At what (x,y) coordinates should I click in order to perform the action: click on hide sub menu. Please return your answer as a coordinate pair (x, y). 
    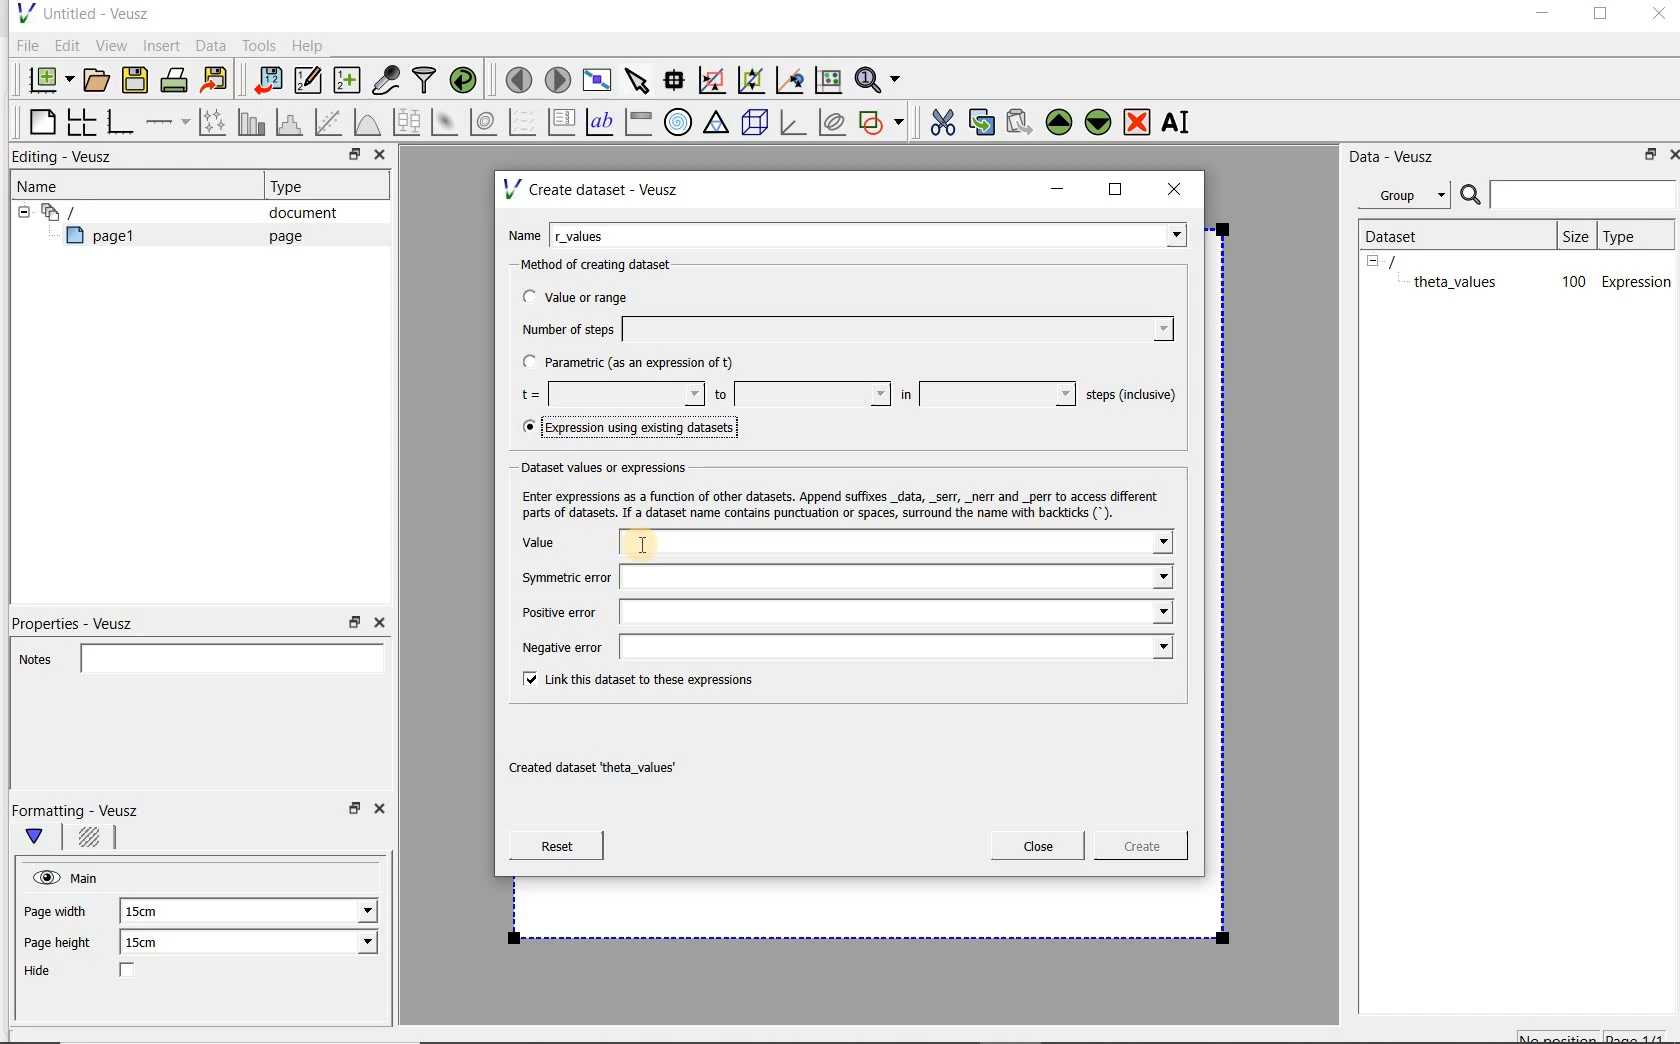
    Looking at the image, I should click on (19, 210).